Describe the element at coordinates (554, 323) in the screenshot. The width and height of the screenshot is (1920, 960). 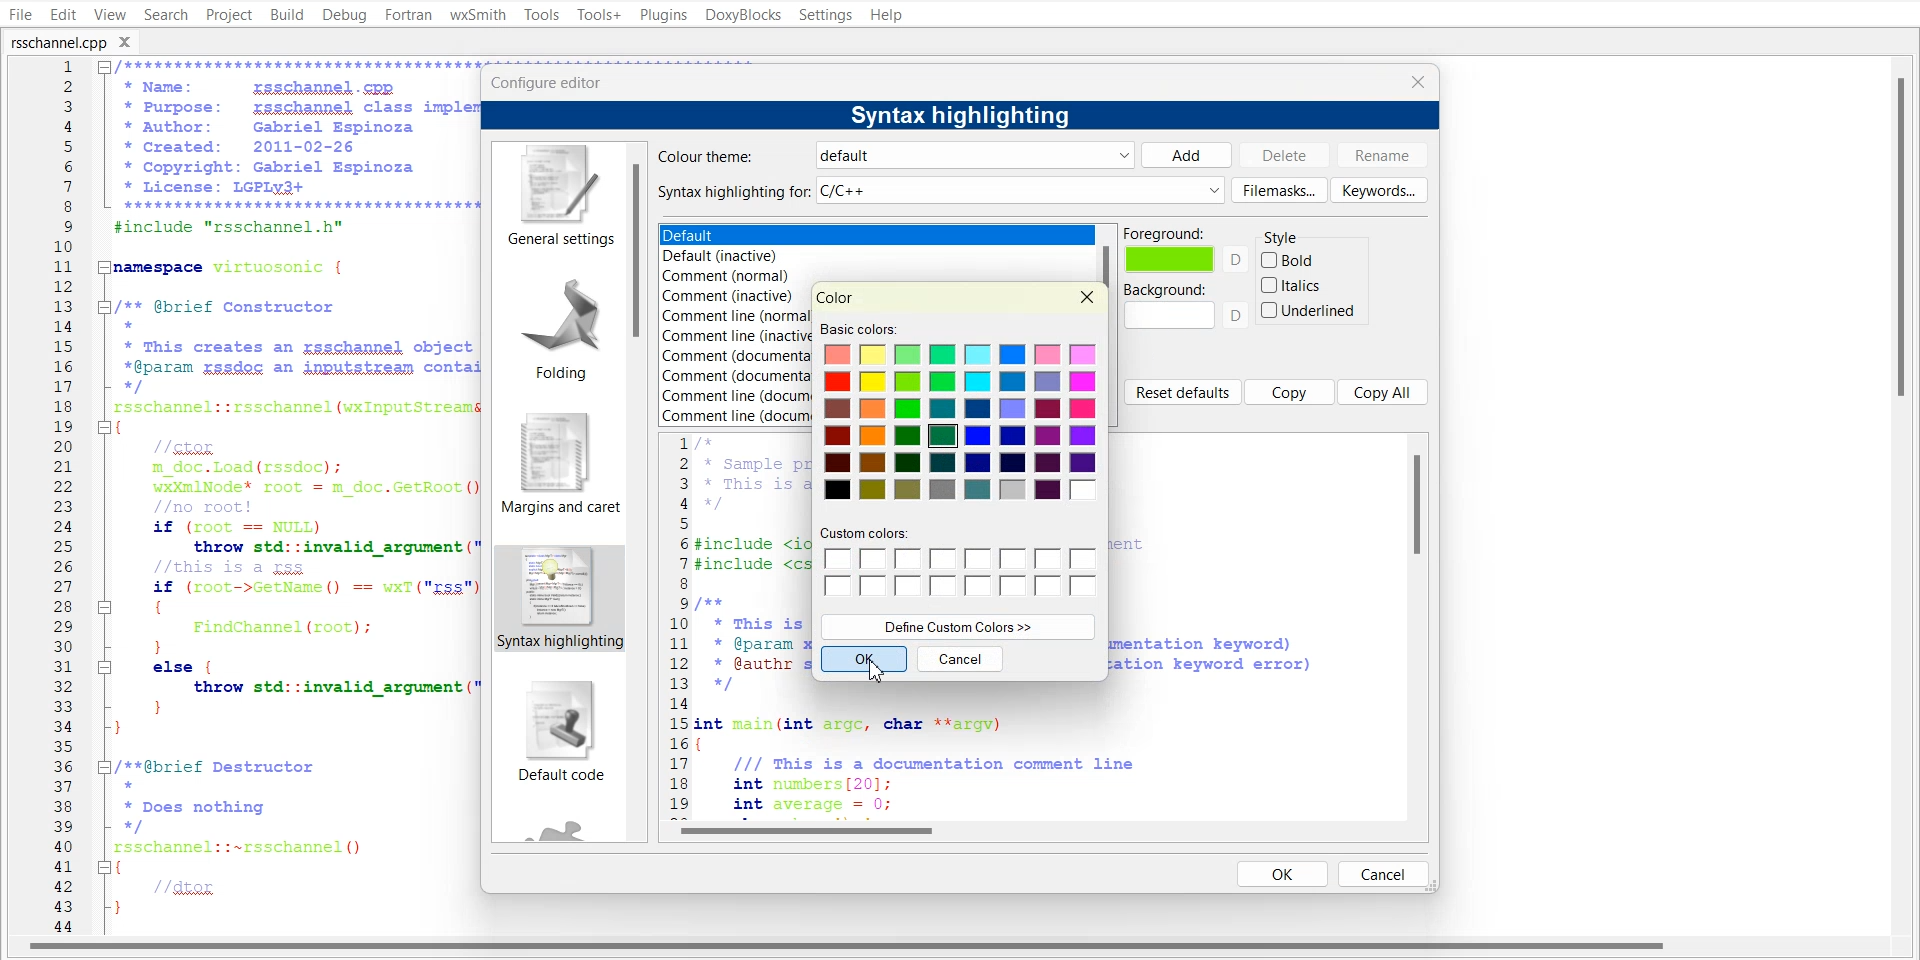
I see `Folding` at that location.